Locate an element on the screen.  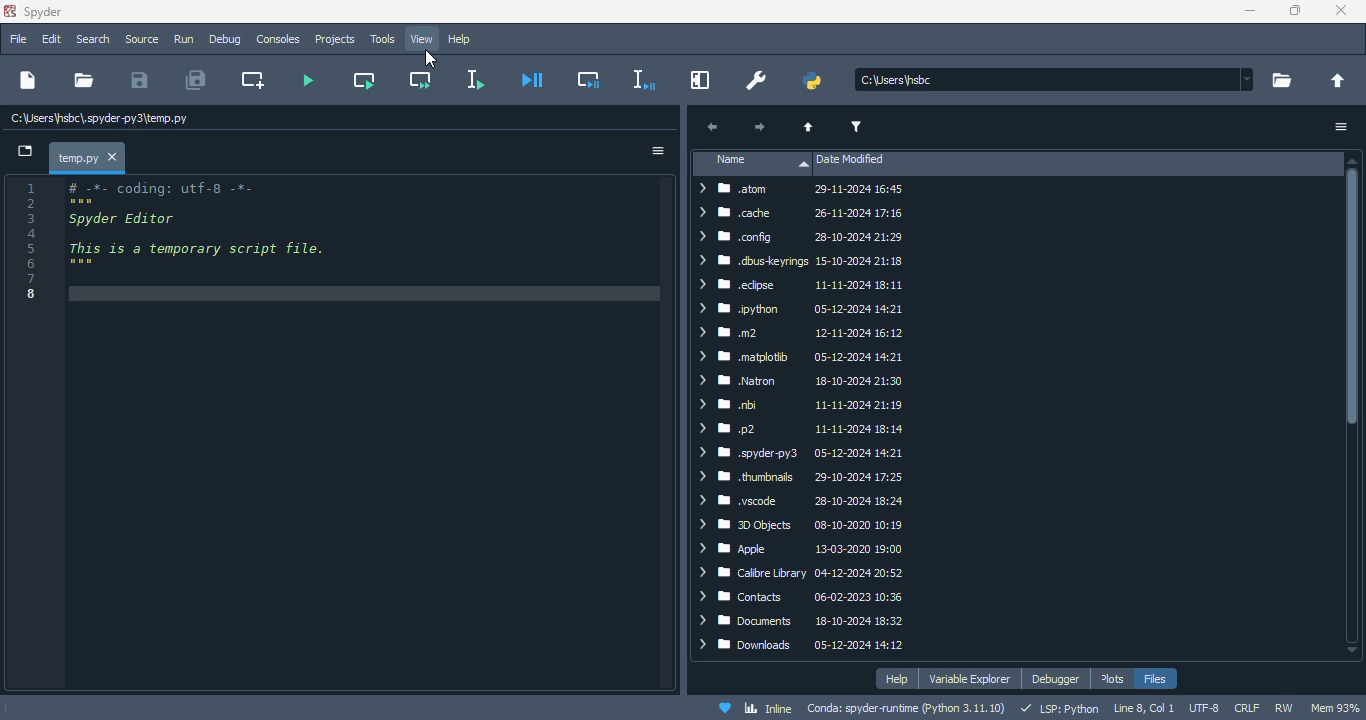
plots is located at coordinates (1113, 679).